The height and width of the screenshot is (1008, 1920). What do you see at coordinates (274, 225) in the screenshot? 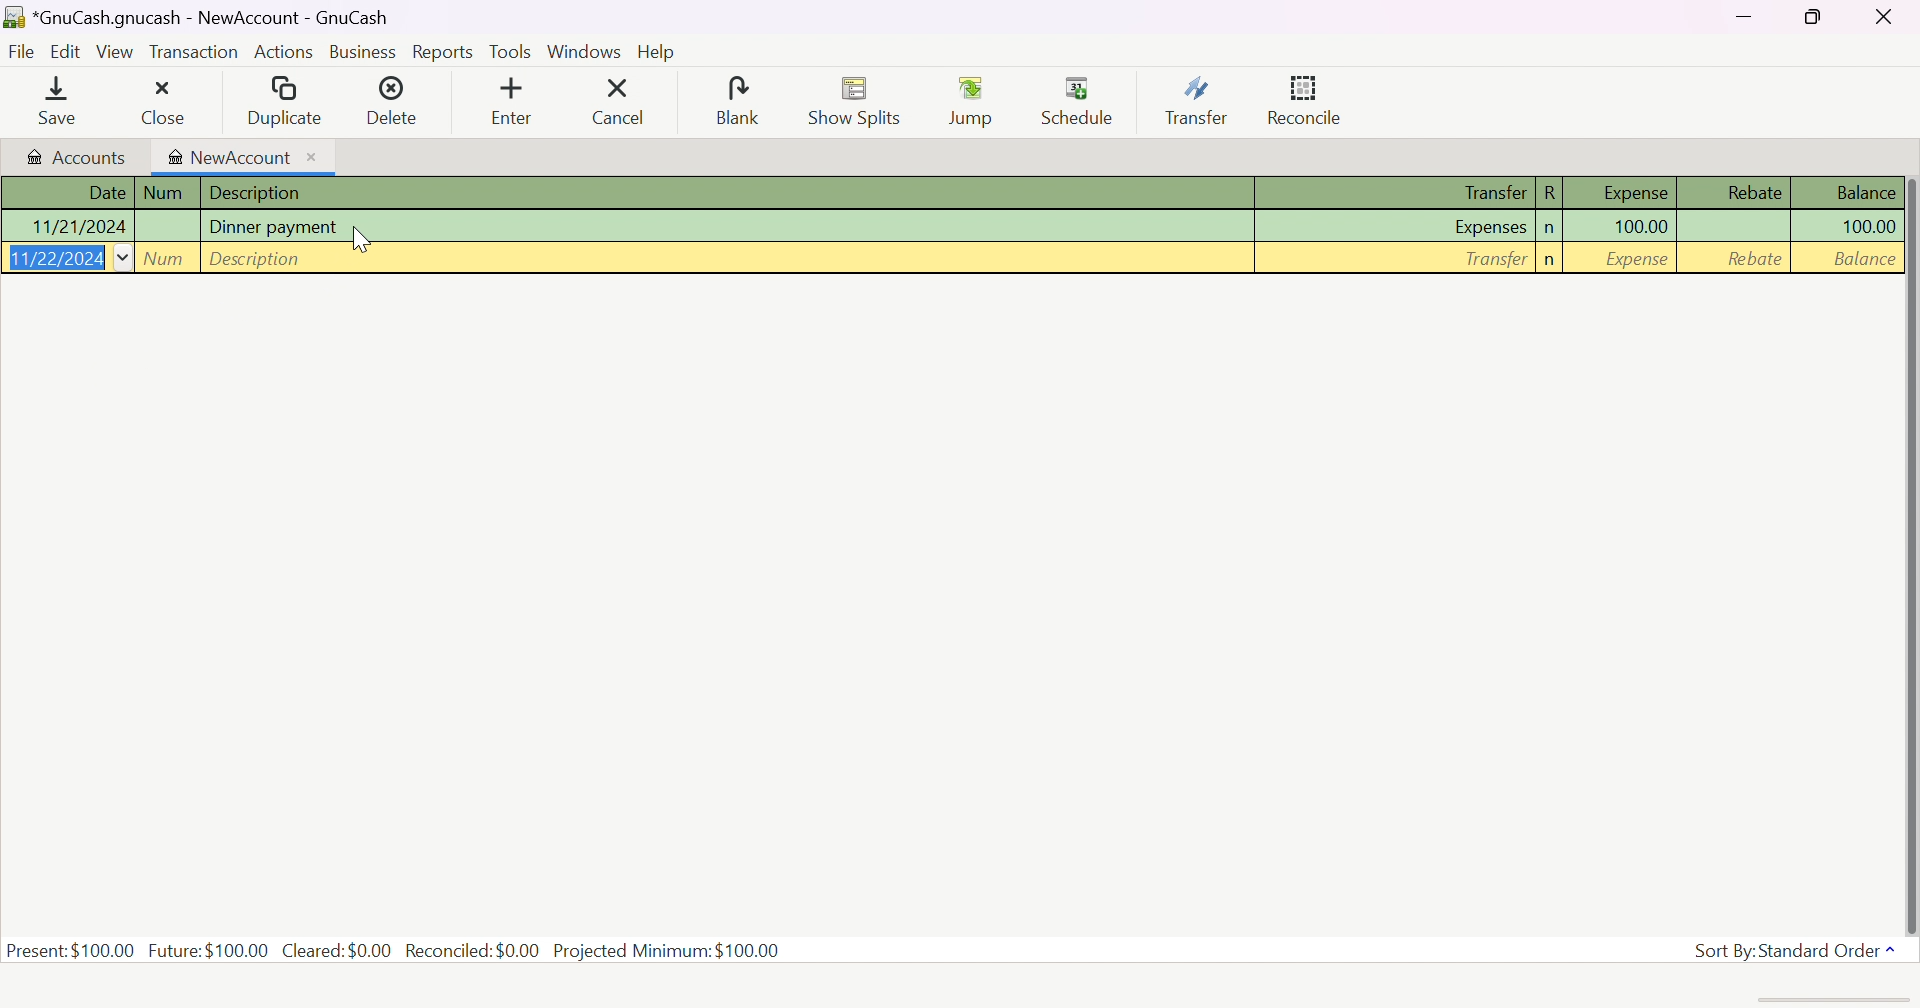
I see `Dinner payment` at bounding box center [274, 225].